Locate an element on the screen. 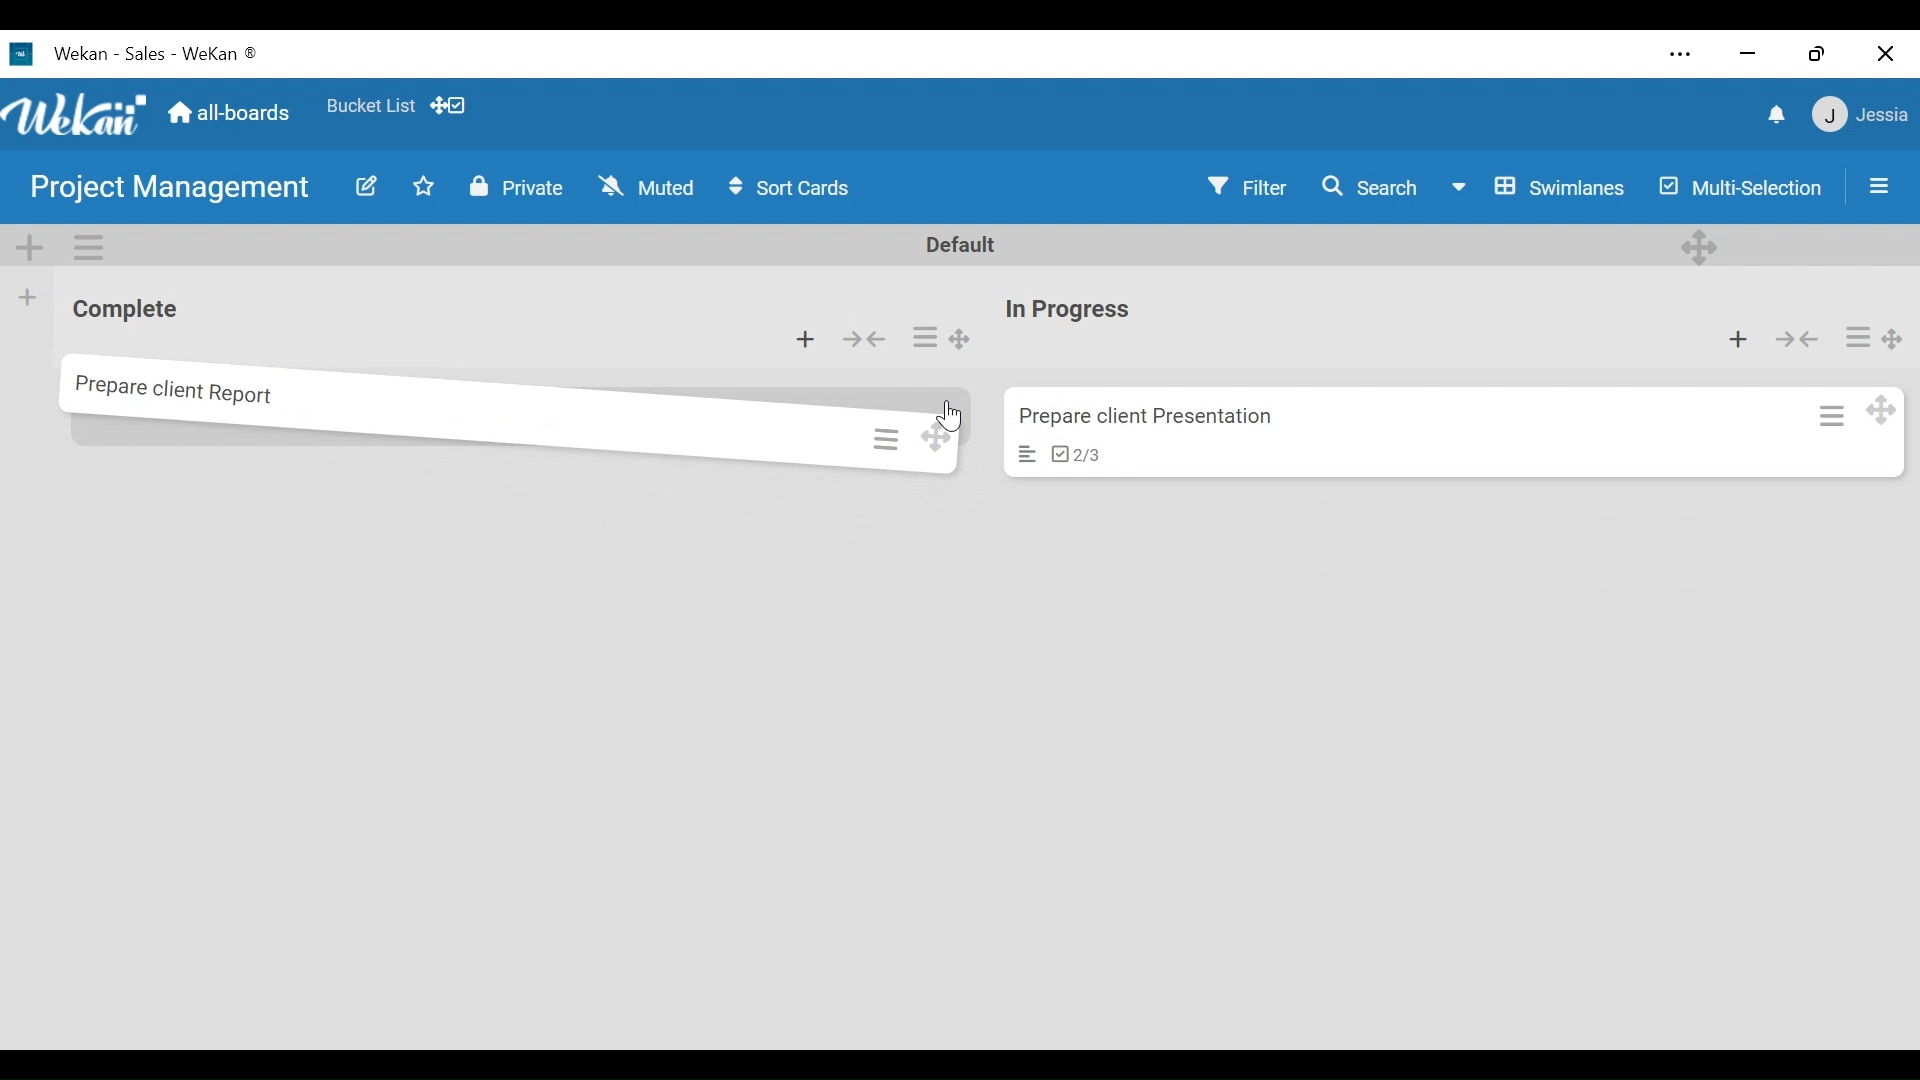  dekstop drag bar is located at coordinates (457, 106).